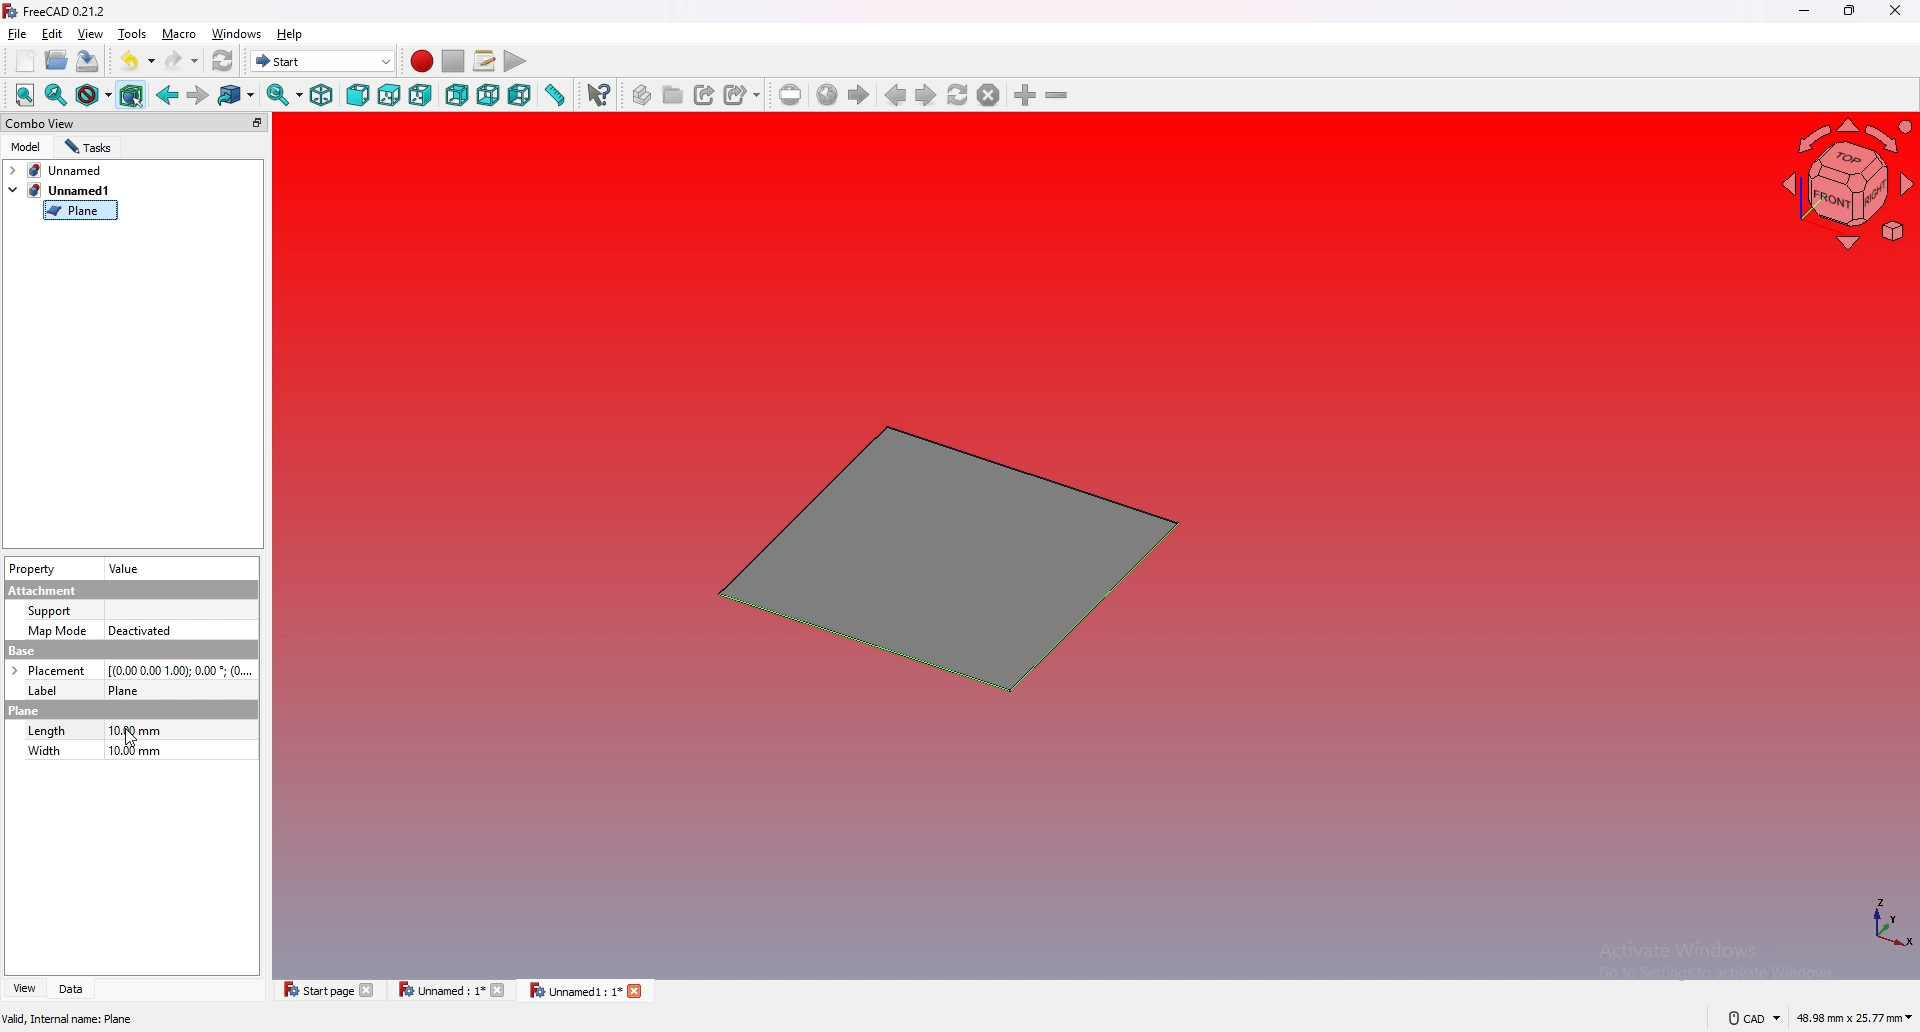  Describe the element at coordinates (131, 738) in the screenshot. I see `cursor` at that location.